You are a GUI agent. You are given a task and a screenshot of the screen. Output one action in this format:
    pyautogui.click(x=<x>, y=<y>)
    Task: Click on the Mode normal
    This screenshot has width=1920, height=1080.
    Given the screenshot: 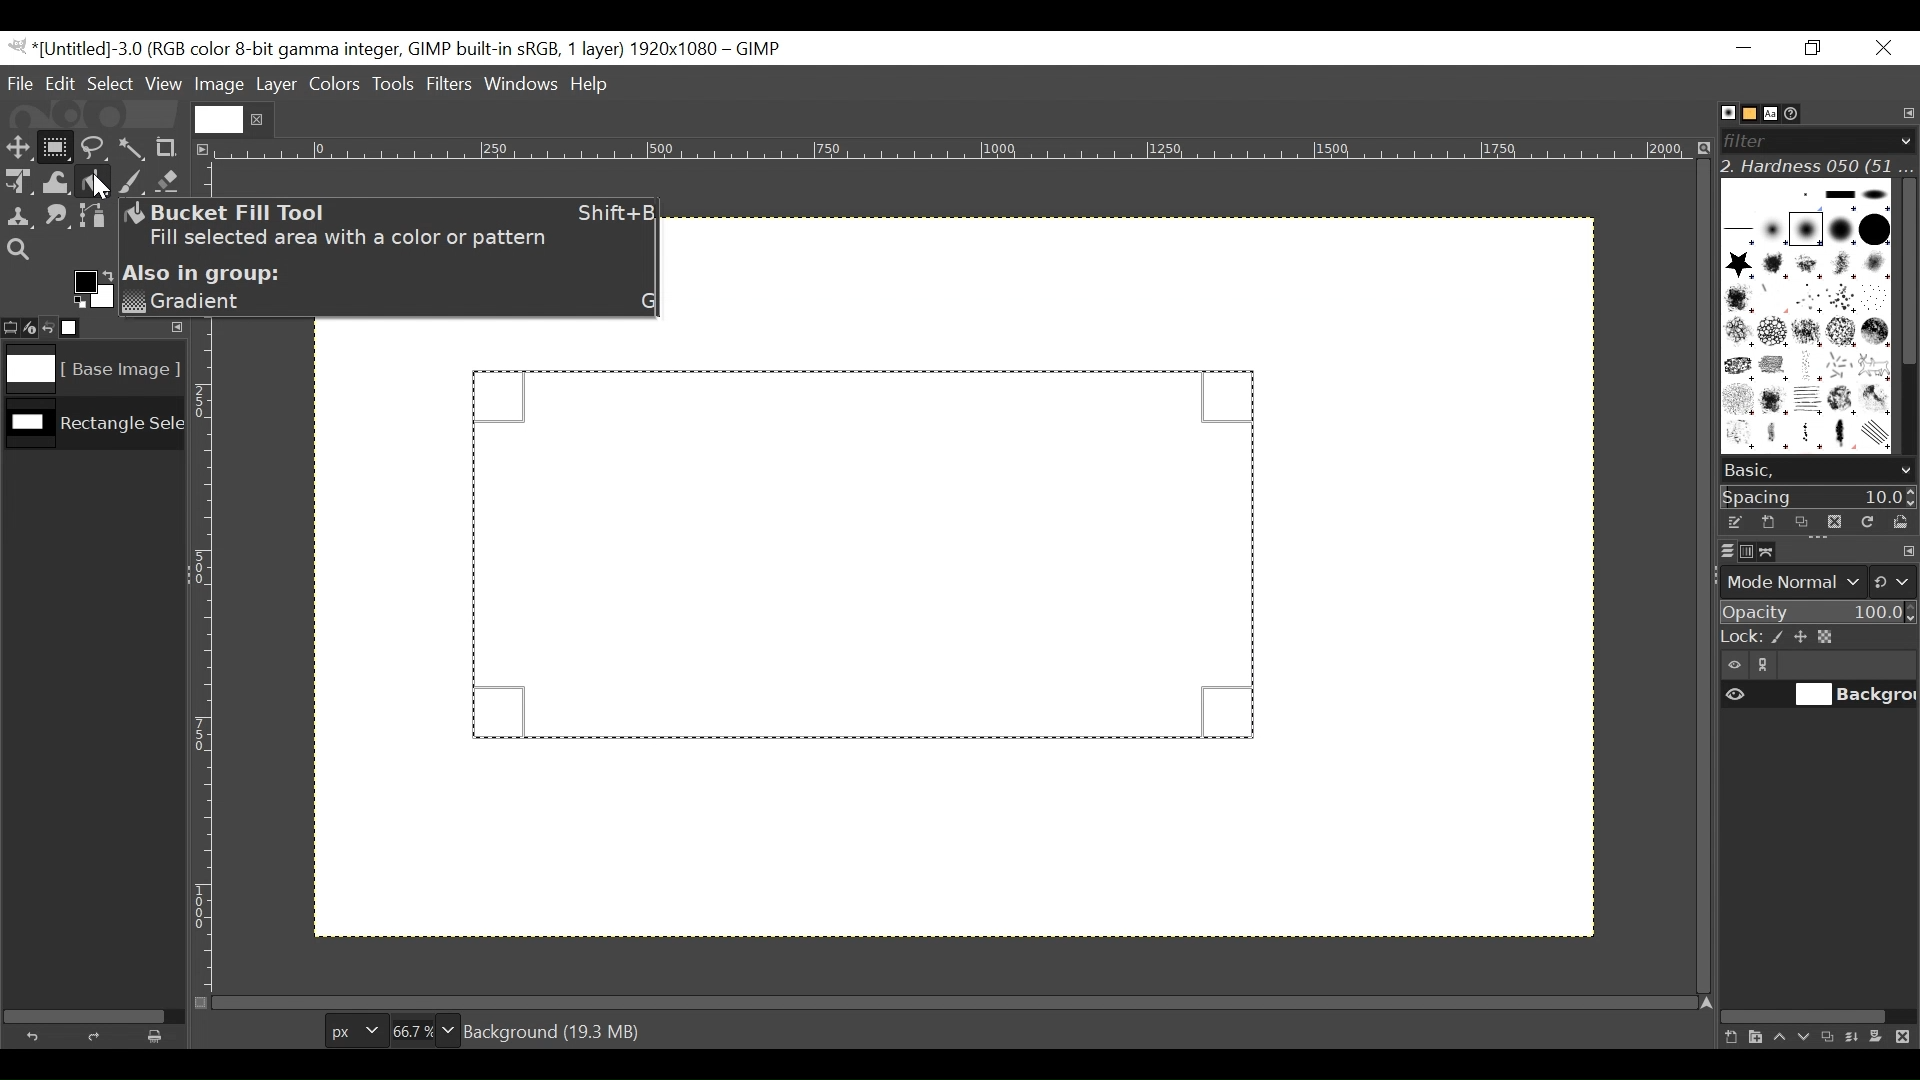 What is the action you would take?
    pyautogui.click(x=1816, y=580)
    